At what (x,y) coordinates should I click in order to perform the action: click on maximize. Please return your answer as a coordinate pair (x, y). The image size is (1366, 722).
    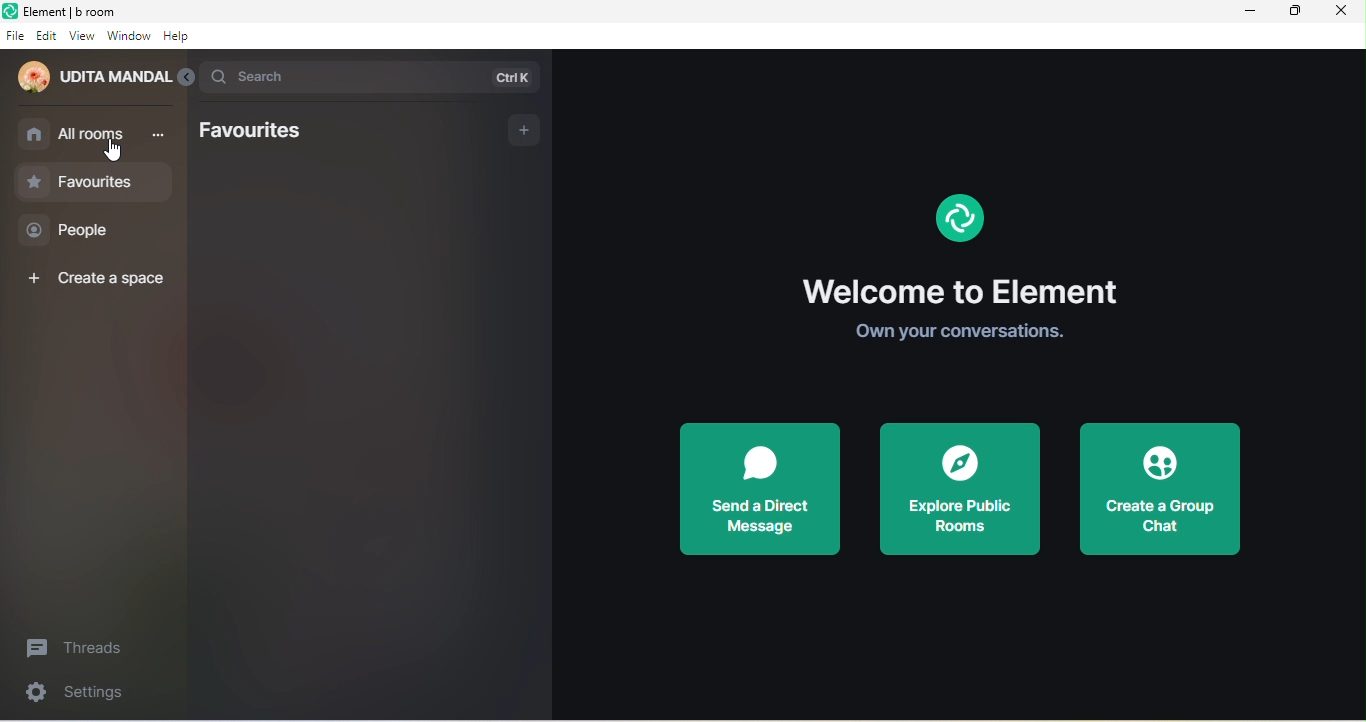
    Looking at the image, I should click on (1300, 12).